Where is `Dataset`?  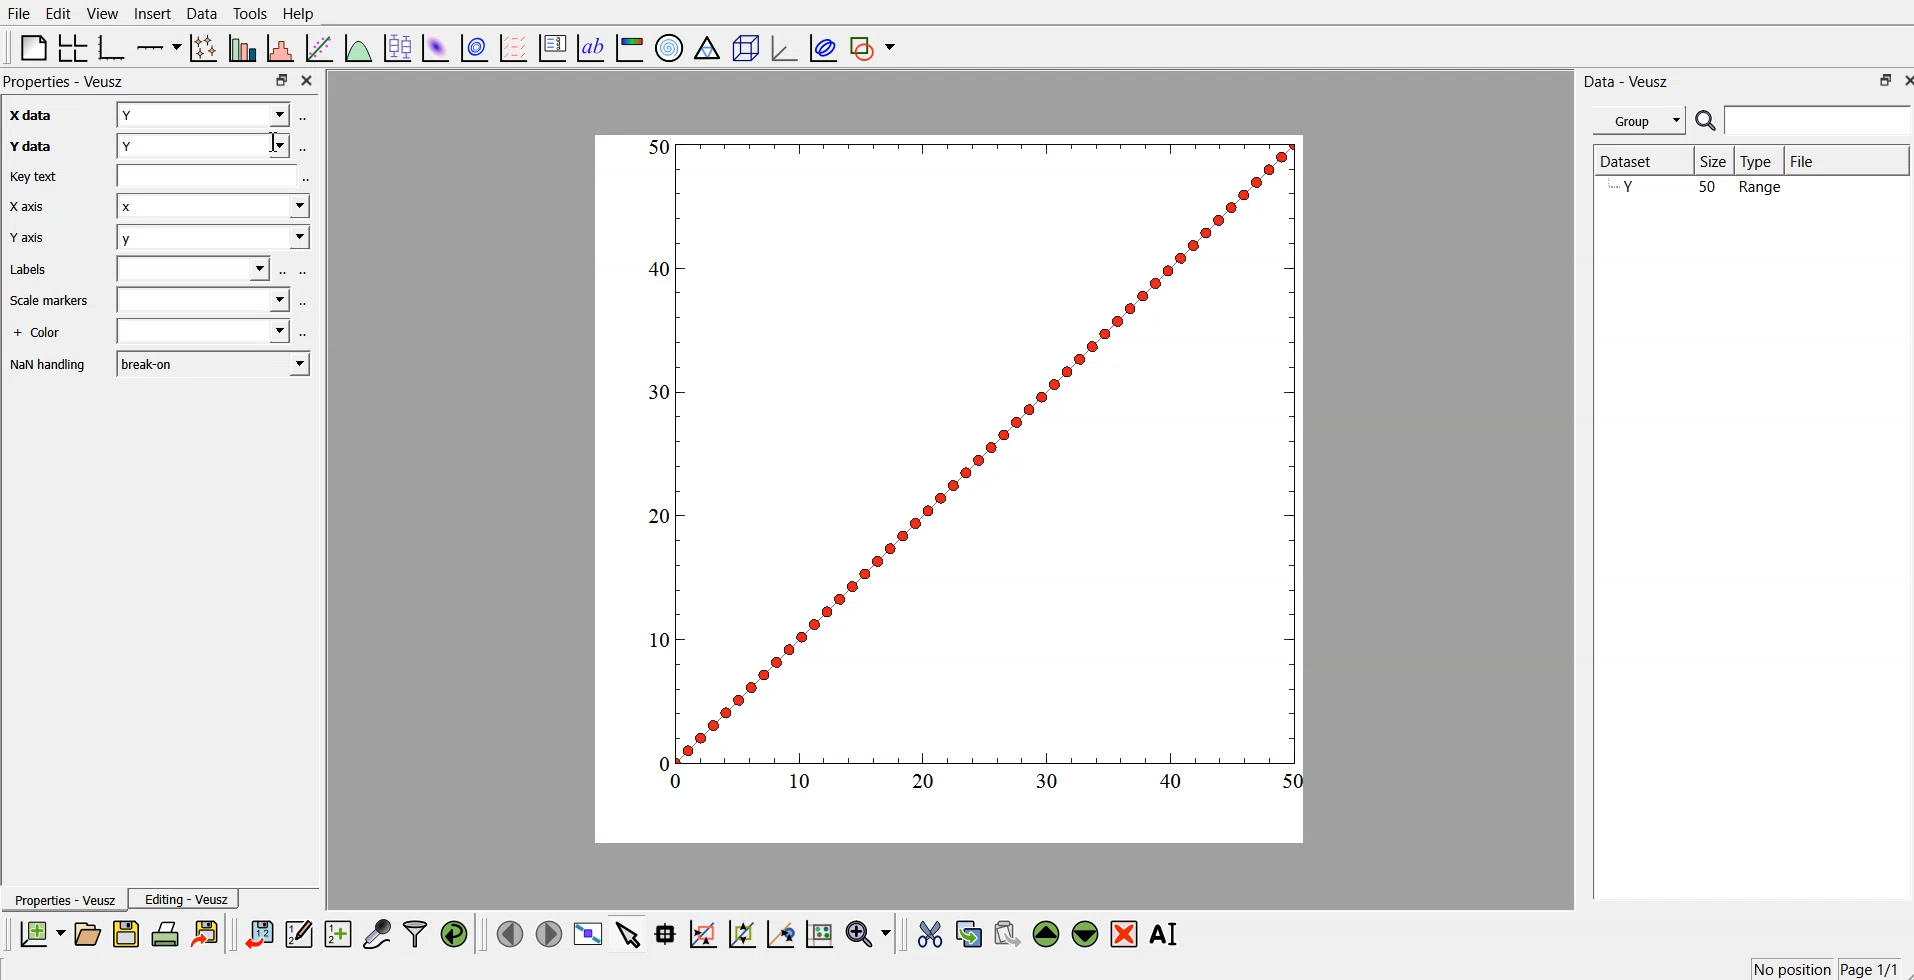 Dataset is located at coordinates (1633, 157).